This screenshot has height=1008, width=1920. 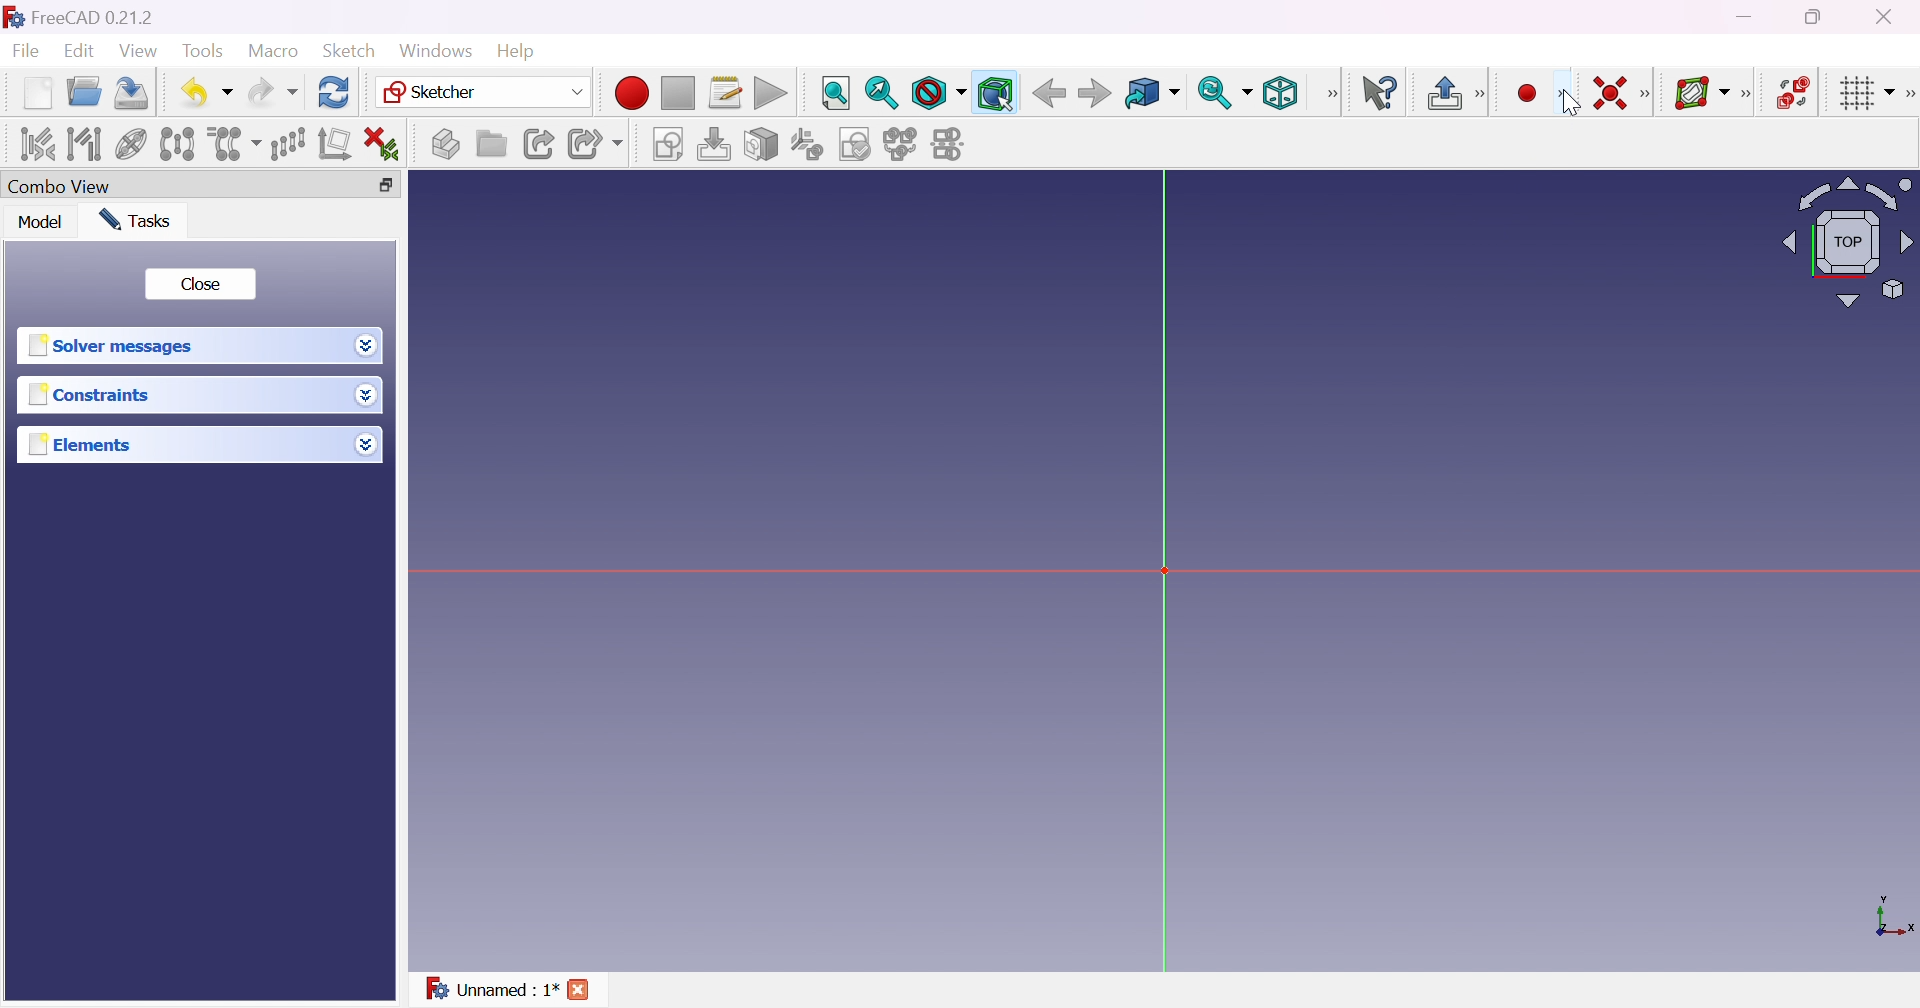 I want to click on Restore down, so click(x=386, y=185).